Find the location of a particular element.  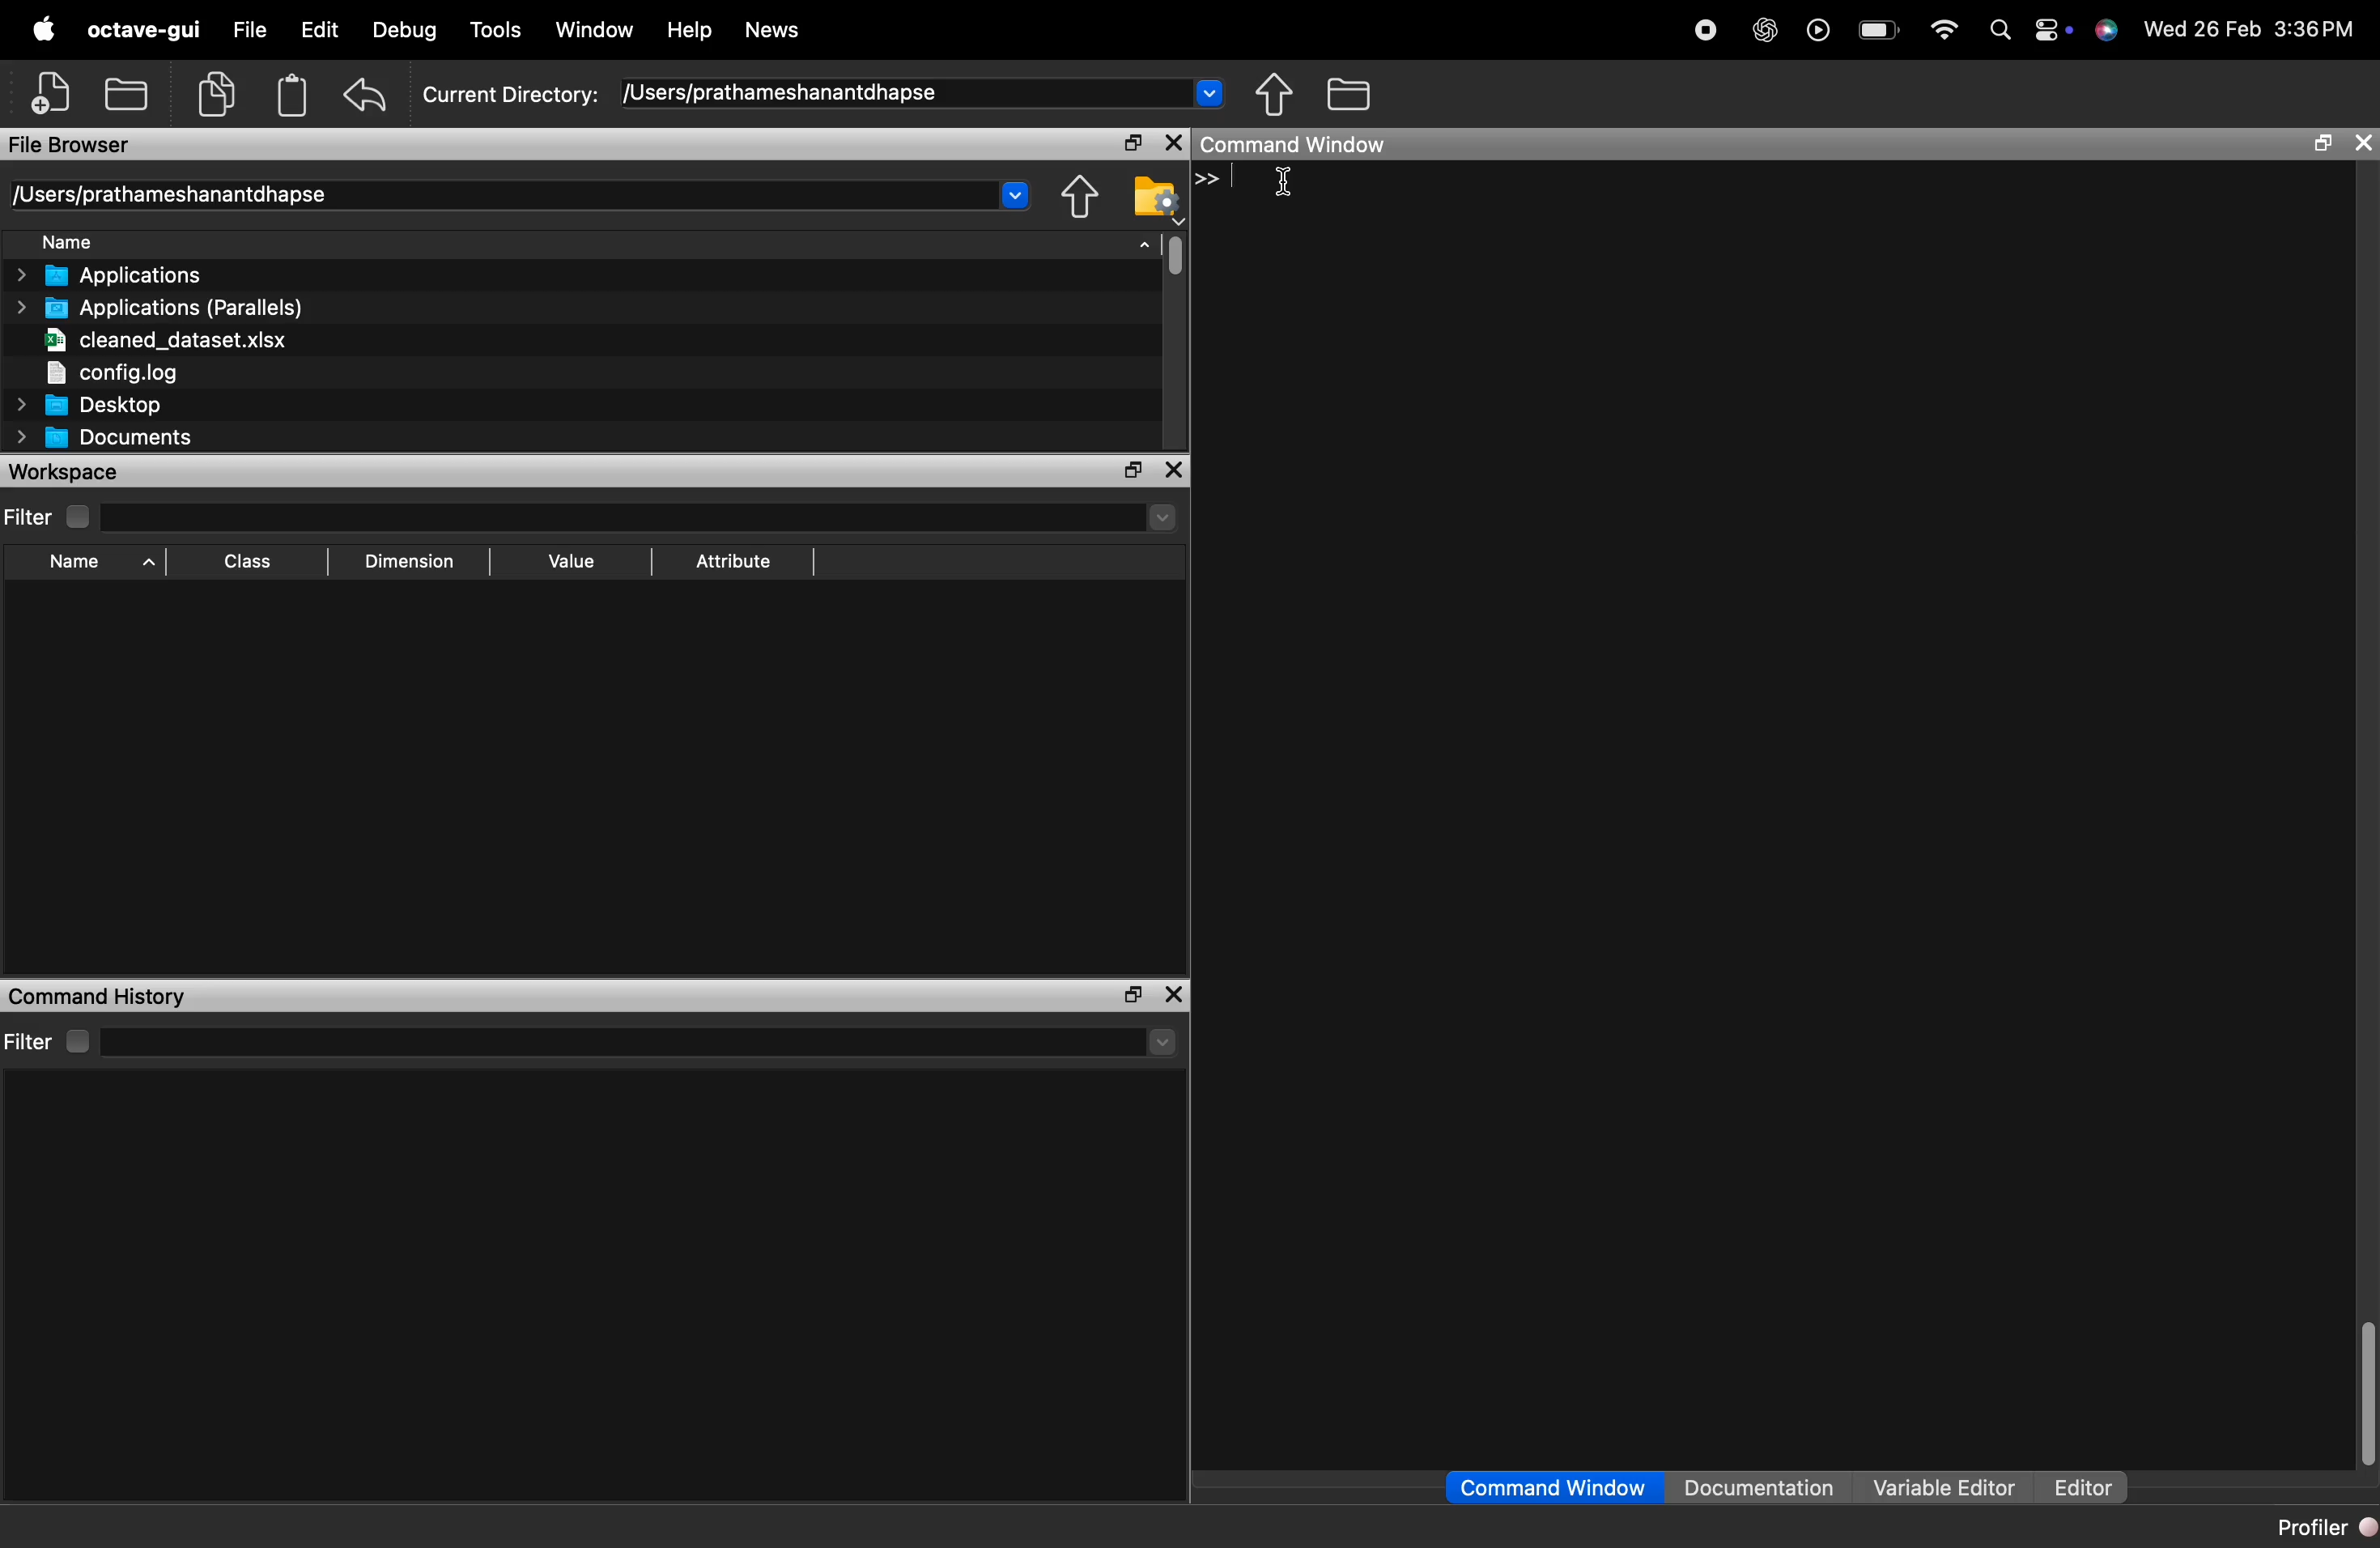

Class is located at coordinates (256, 565).